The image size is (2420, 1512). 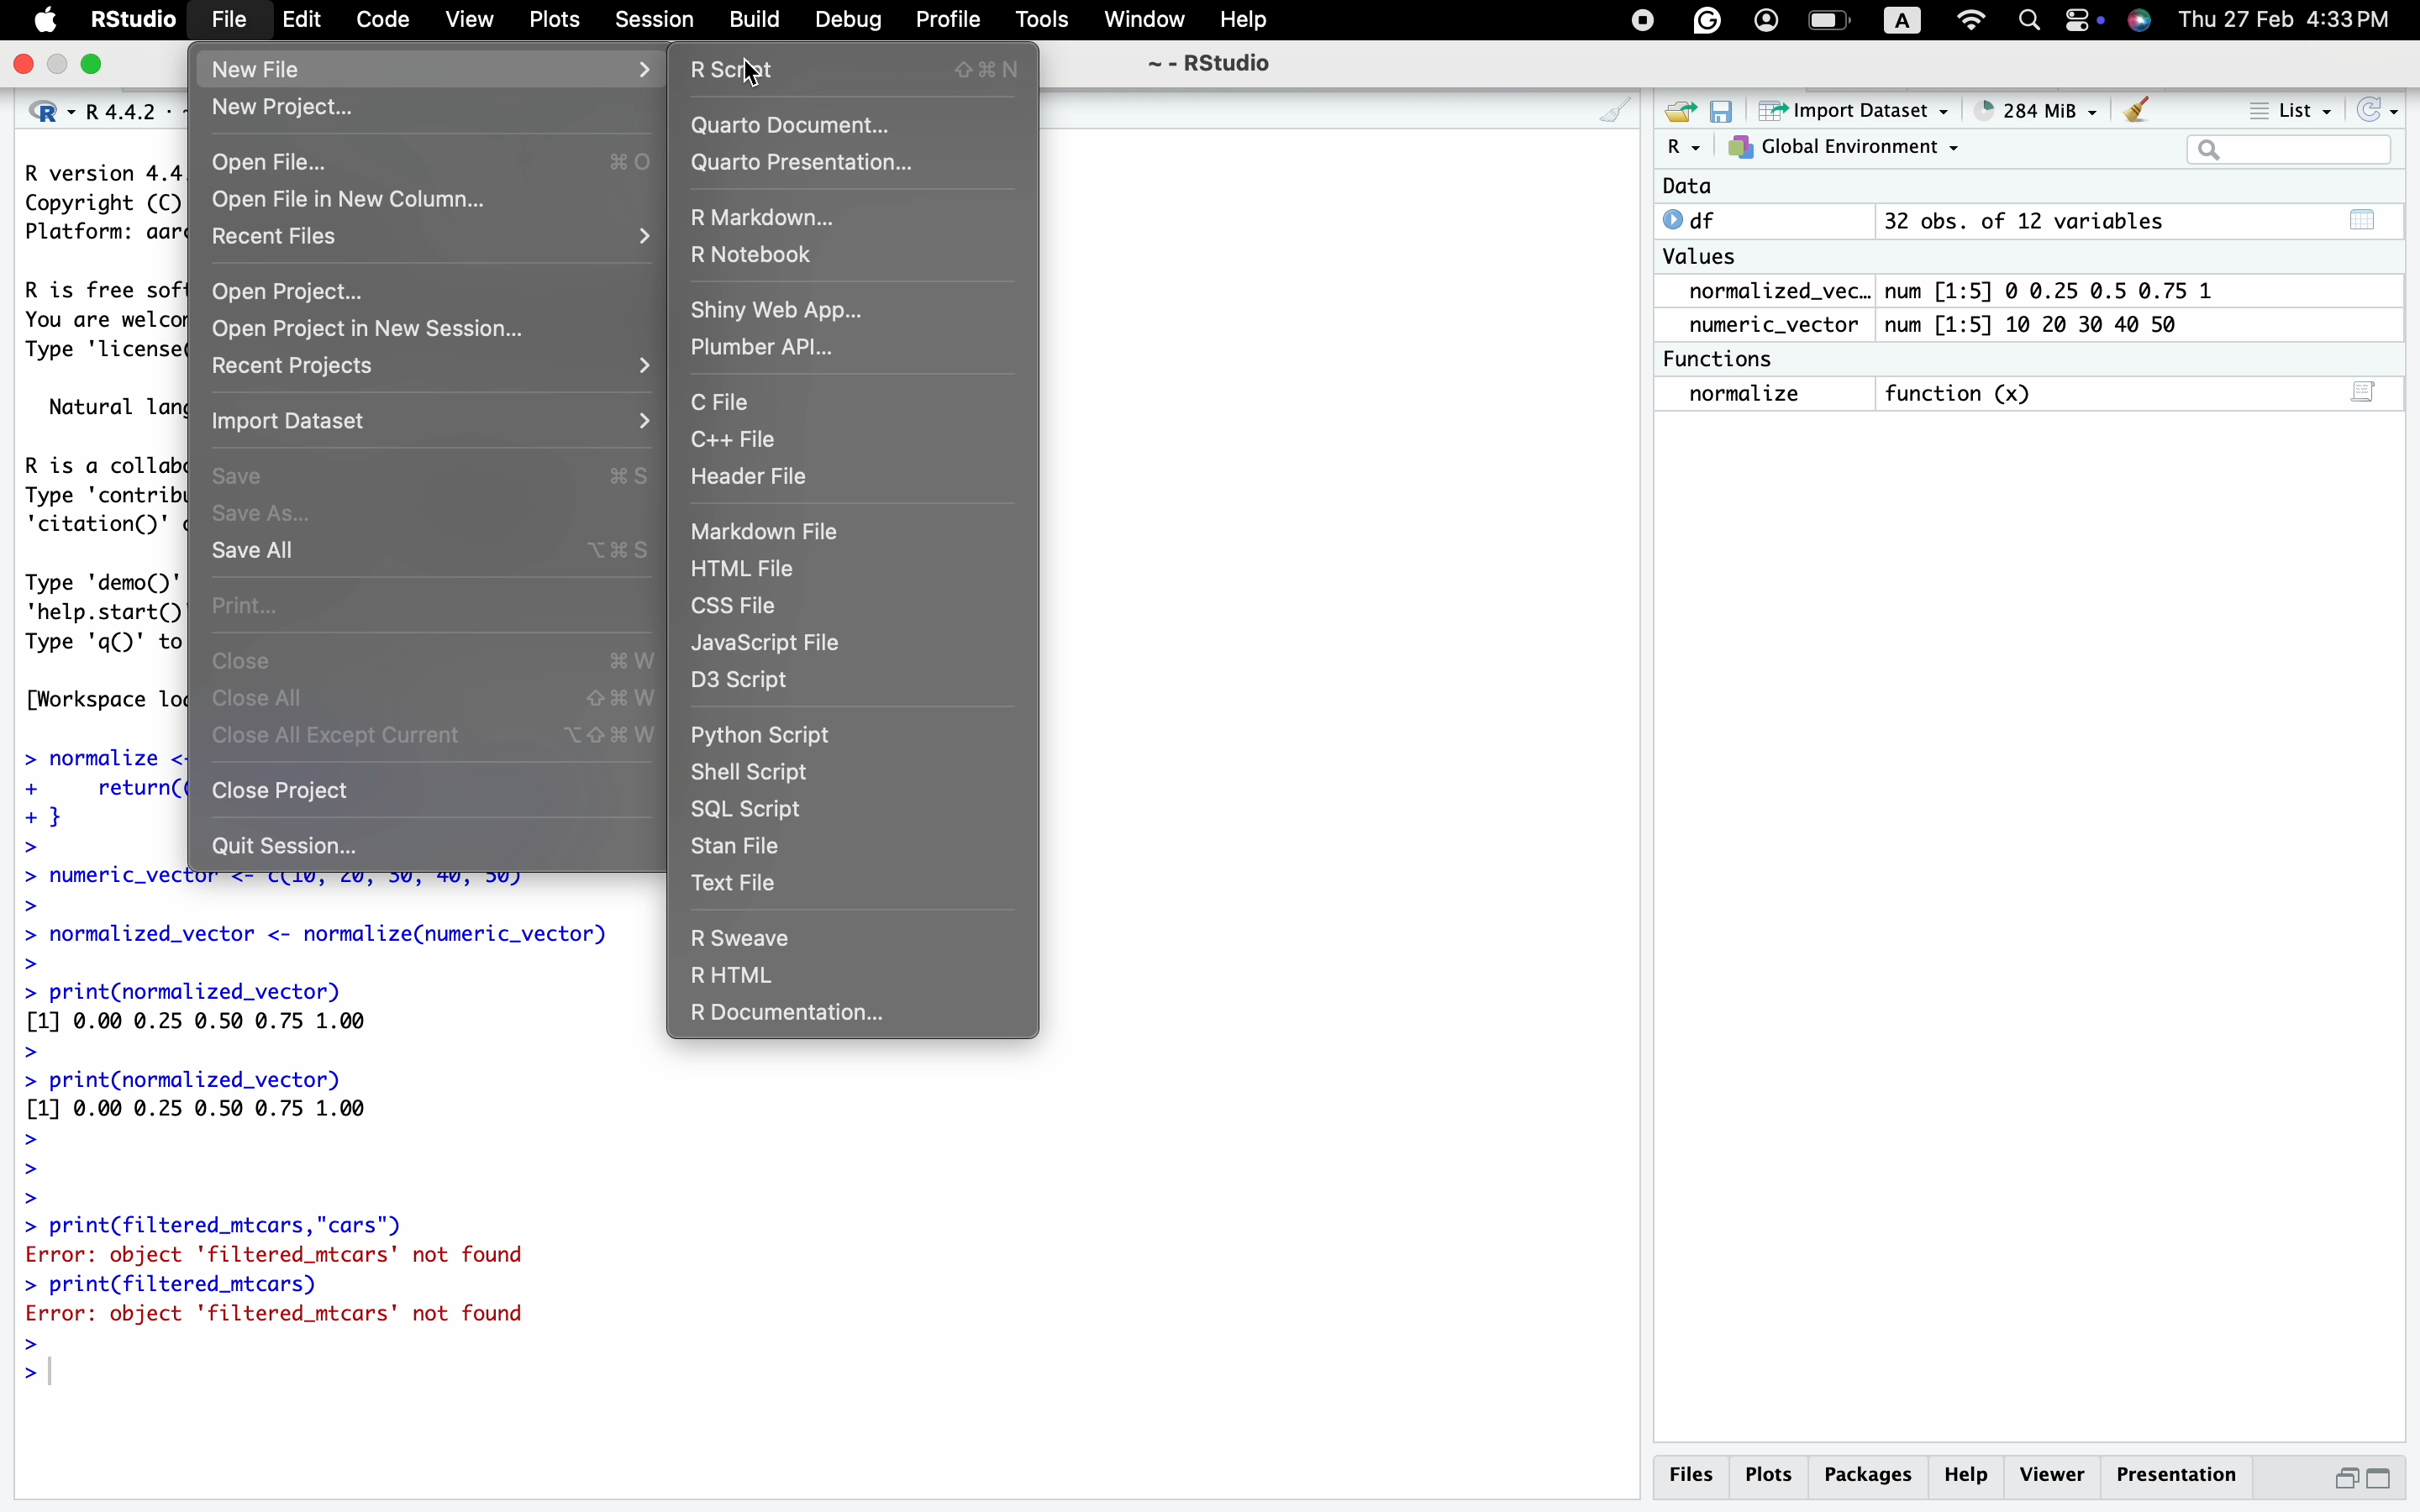 I want to click on num [1:5] © 0.25 0.5 0.75 1, so click(x=2063, y=287).